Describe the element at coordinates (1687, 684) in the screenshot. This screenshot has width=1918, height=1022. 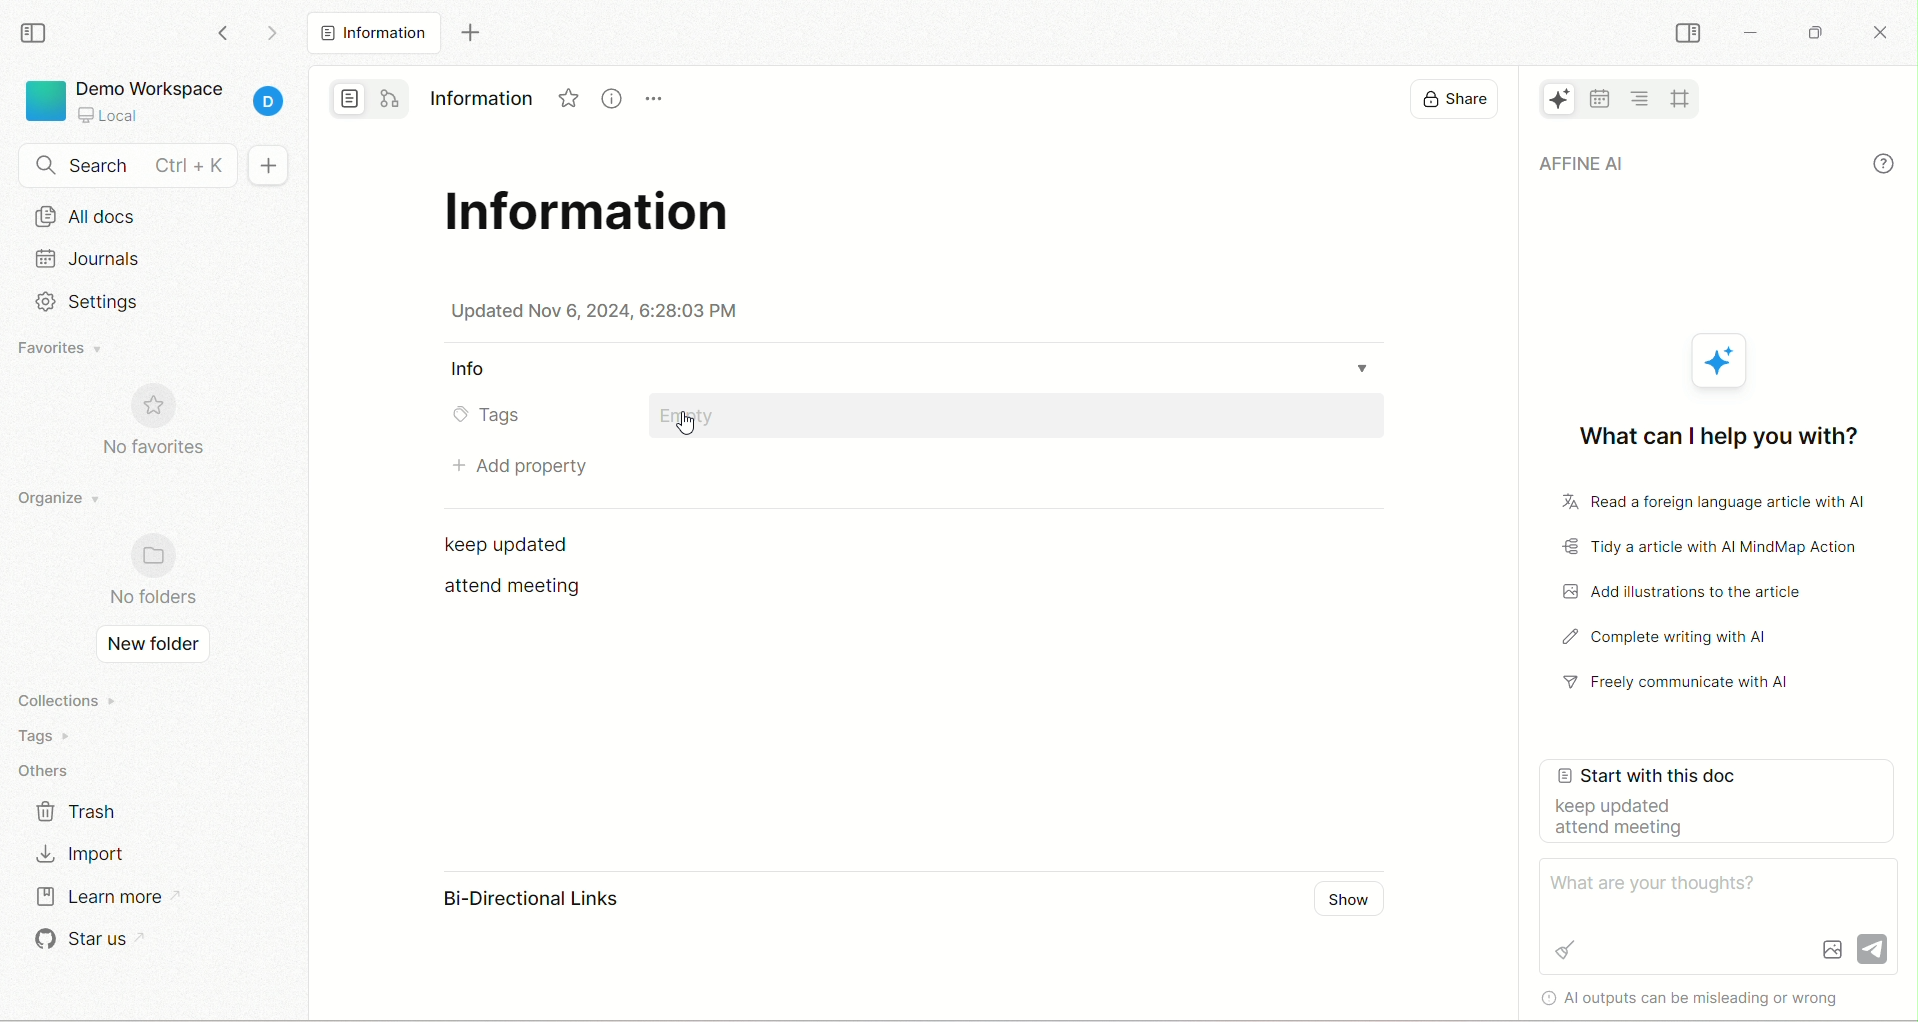
I see `freely communicate with AI` at that location.